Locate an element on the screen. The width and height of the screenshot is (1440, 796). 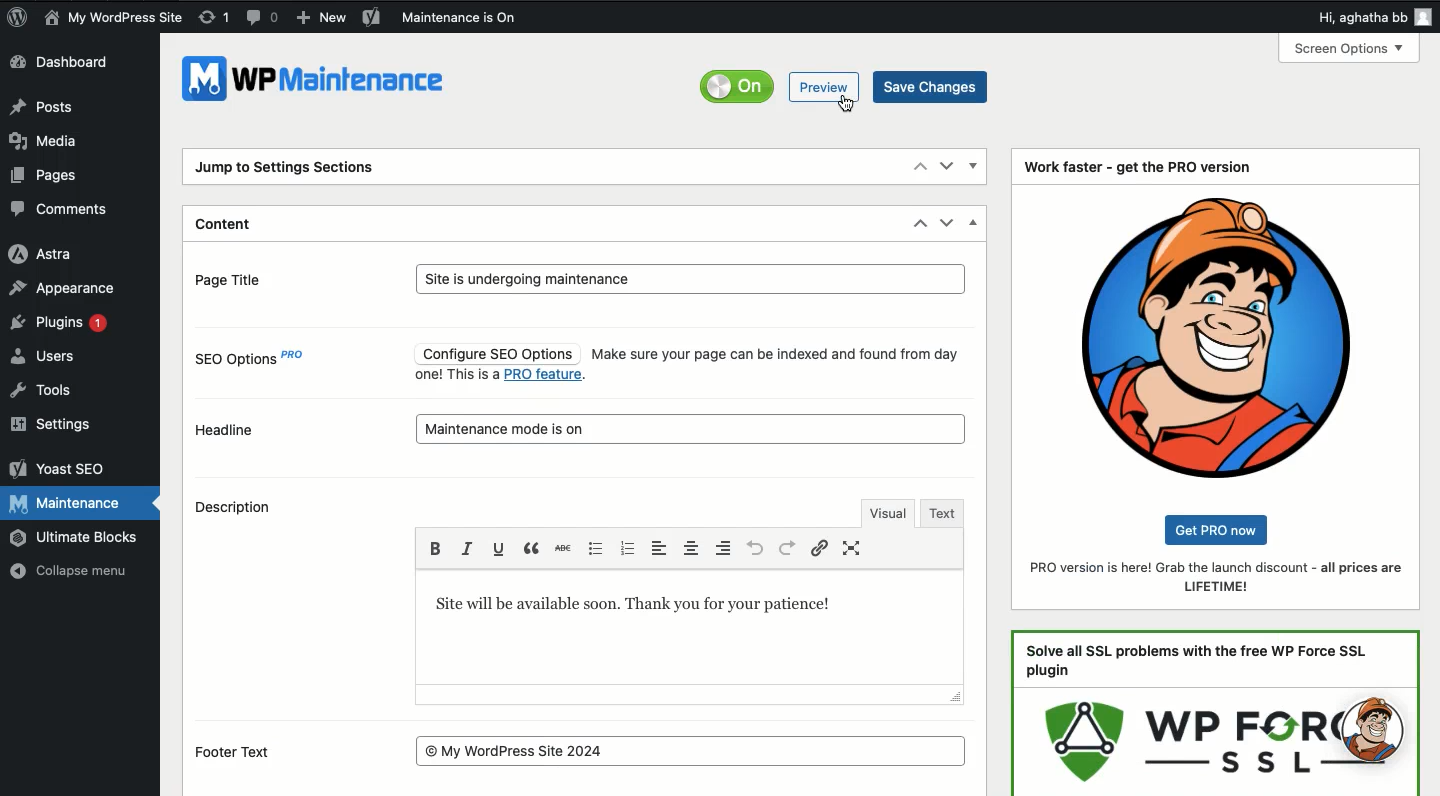
Logo is located at coordinates (1217, 336).